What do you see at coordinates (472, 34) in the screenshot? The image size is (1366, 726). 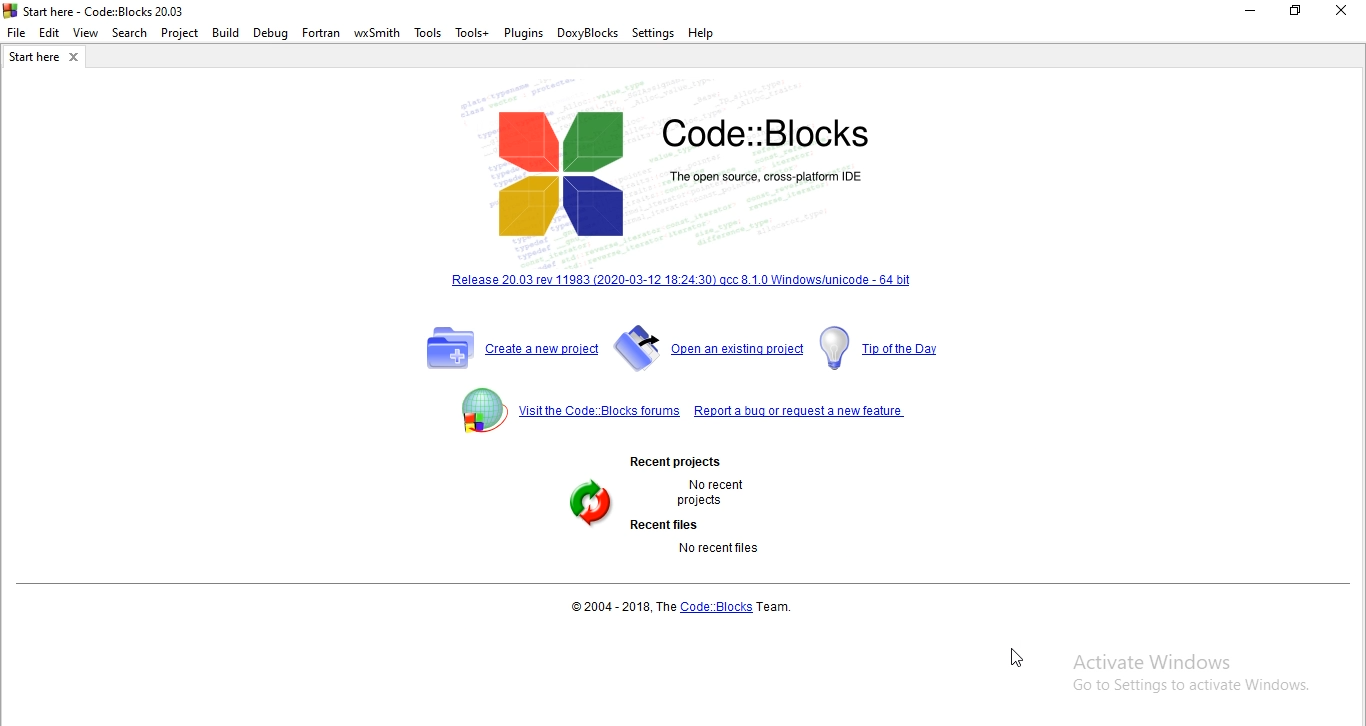 I see `Tools+` at bounding box center [472, 34].